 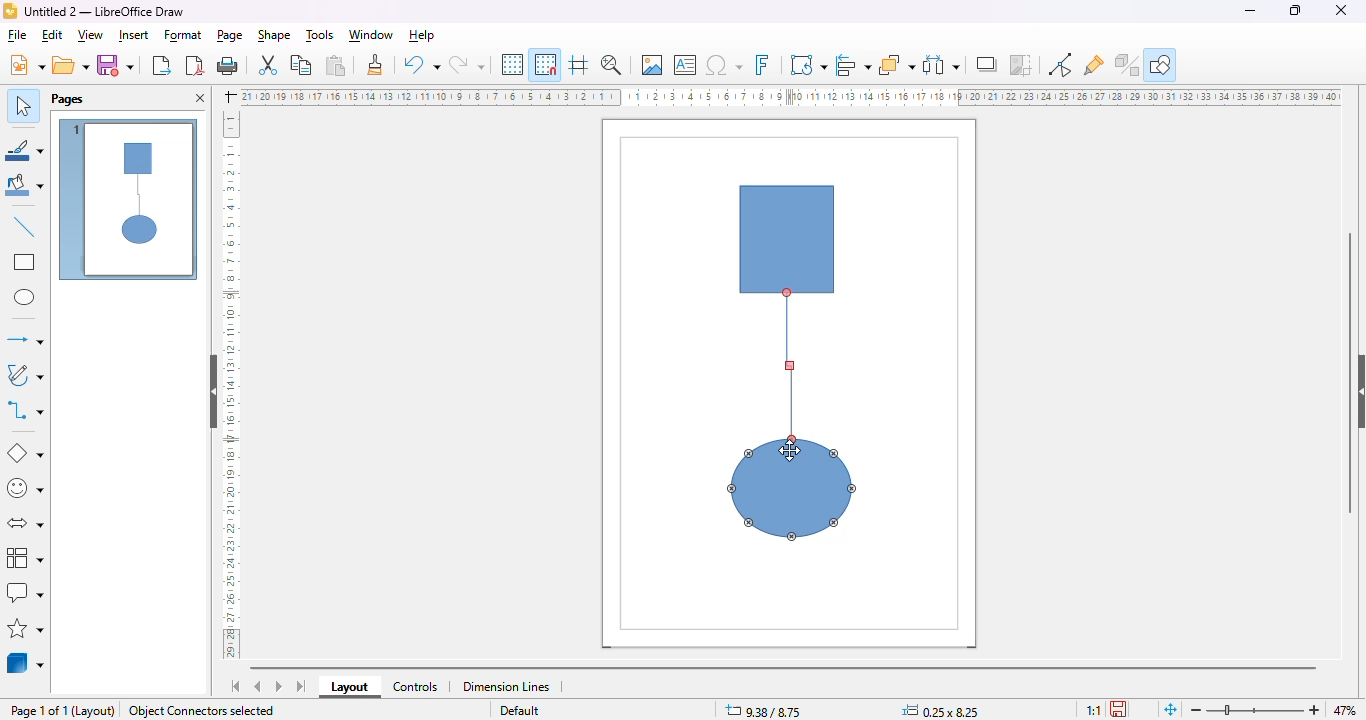 I want to click on zoom & pan, so click(x=611, y=64).